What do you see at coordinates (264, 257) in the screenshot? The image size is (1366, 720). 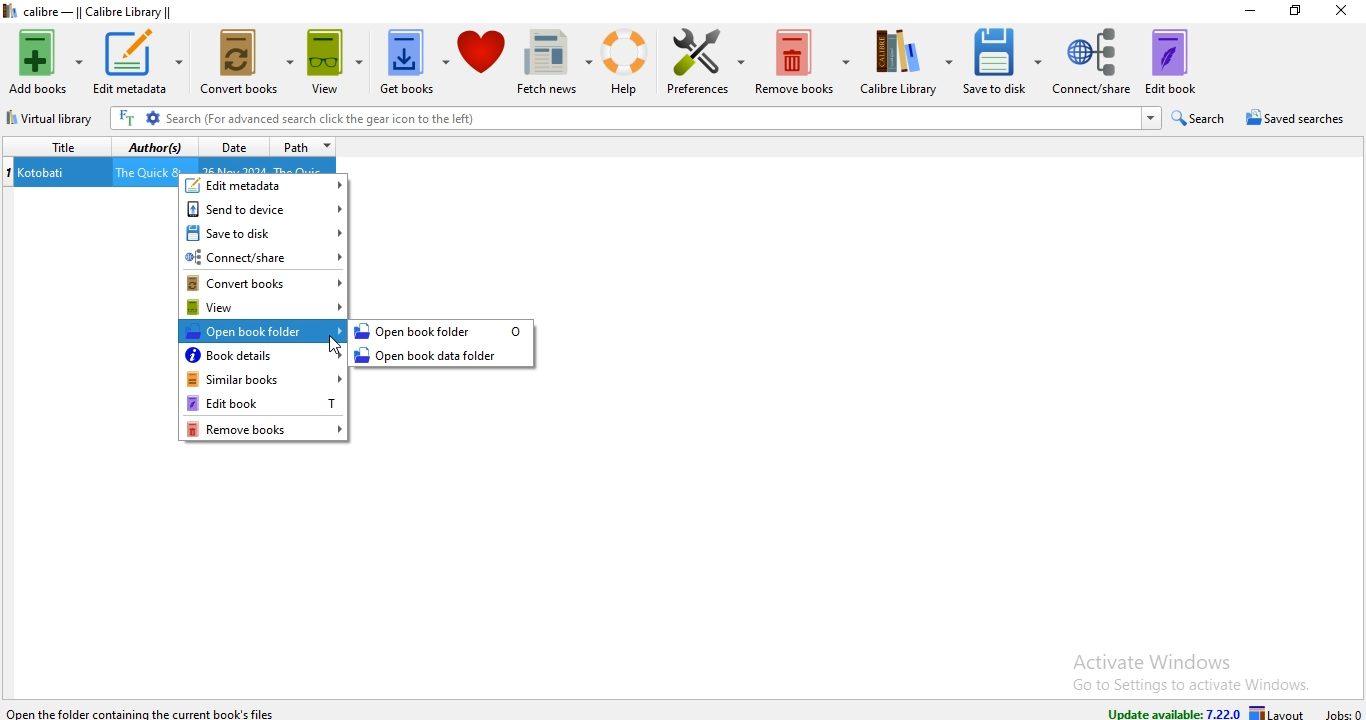 I see `connect/share` at bounding box center [264, 257].